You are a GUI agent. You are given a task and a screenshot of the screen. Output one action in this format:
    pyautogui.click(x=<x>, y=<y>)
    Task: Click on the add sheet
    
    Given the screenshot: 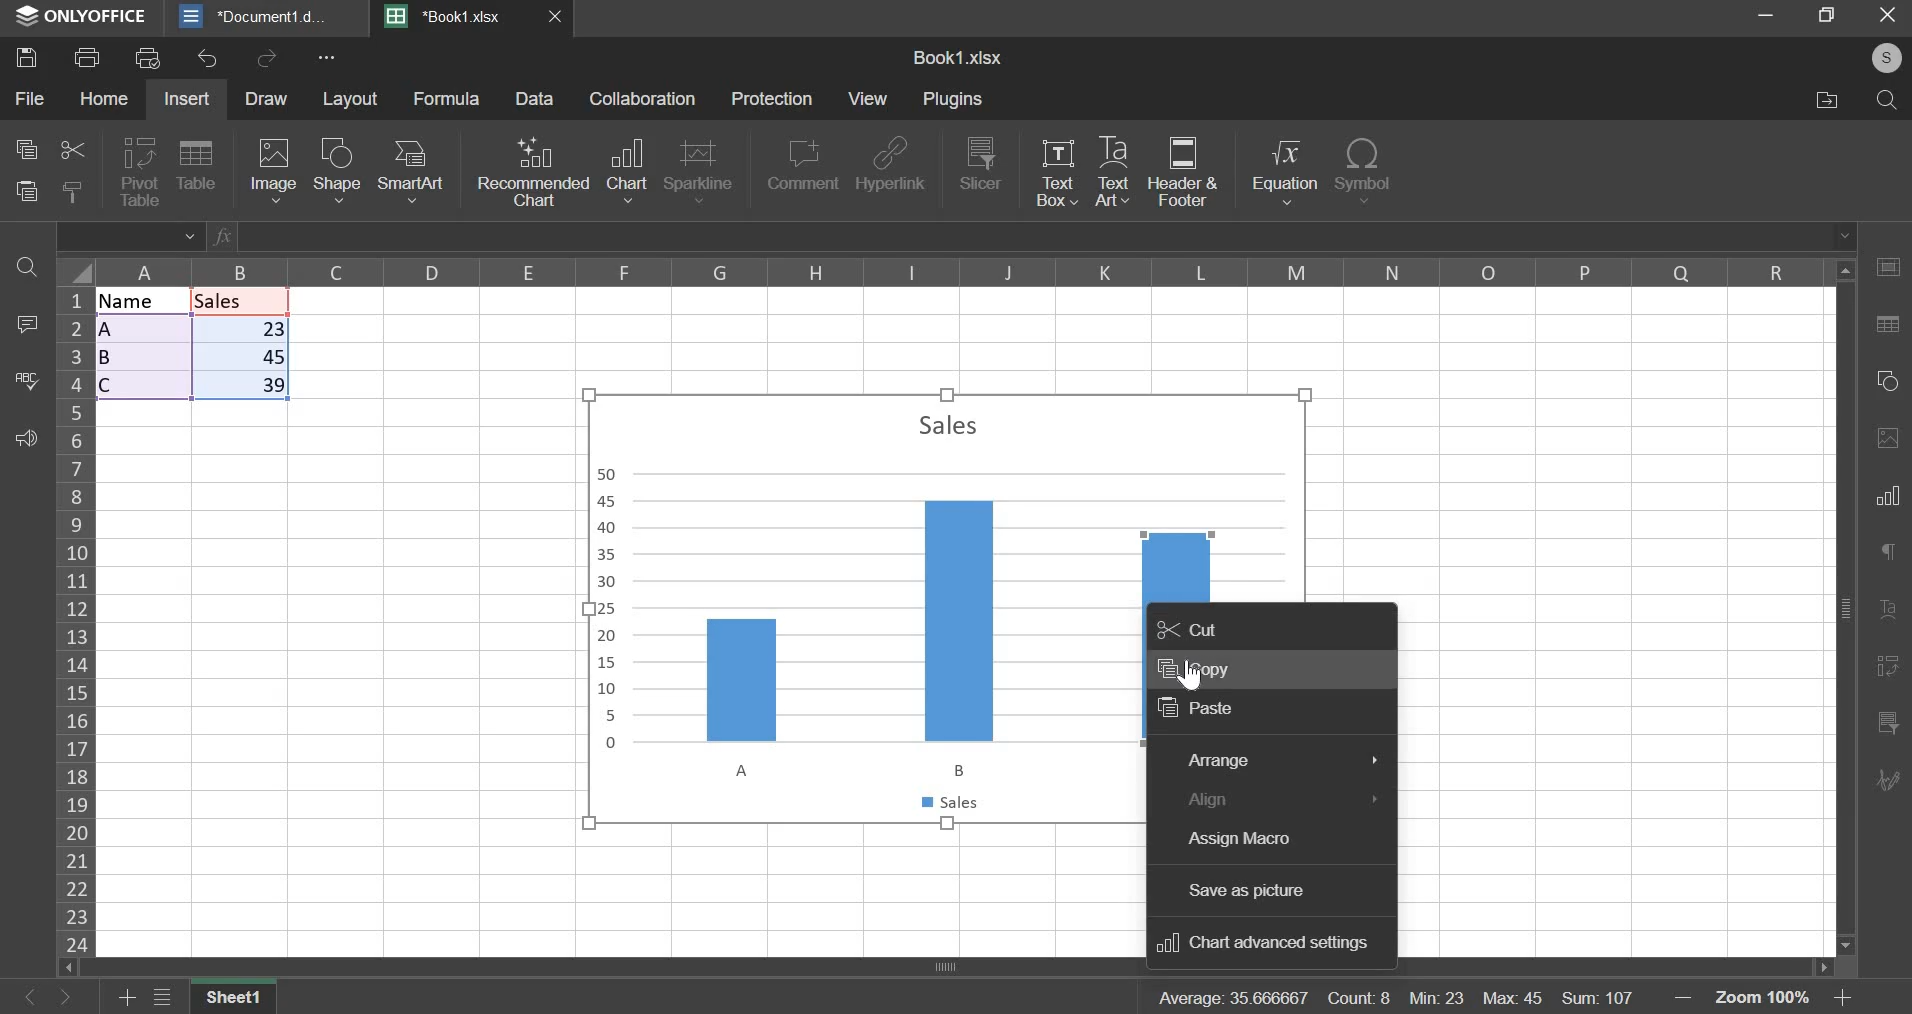 What is the action you would take?
    pyautogui.click(x=123, y=1000)
    